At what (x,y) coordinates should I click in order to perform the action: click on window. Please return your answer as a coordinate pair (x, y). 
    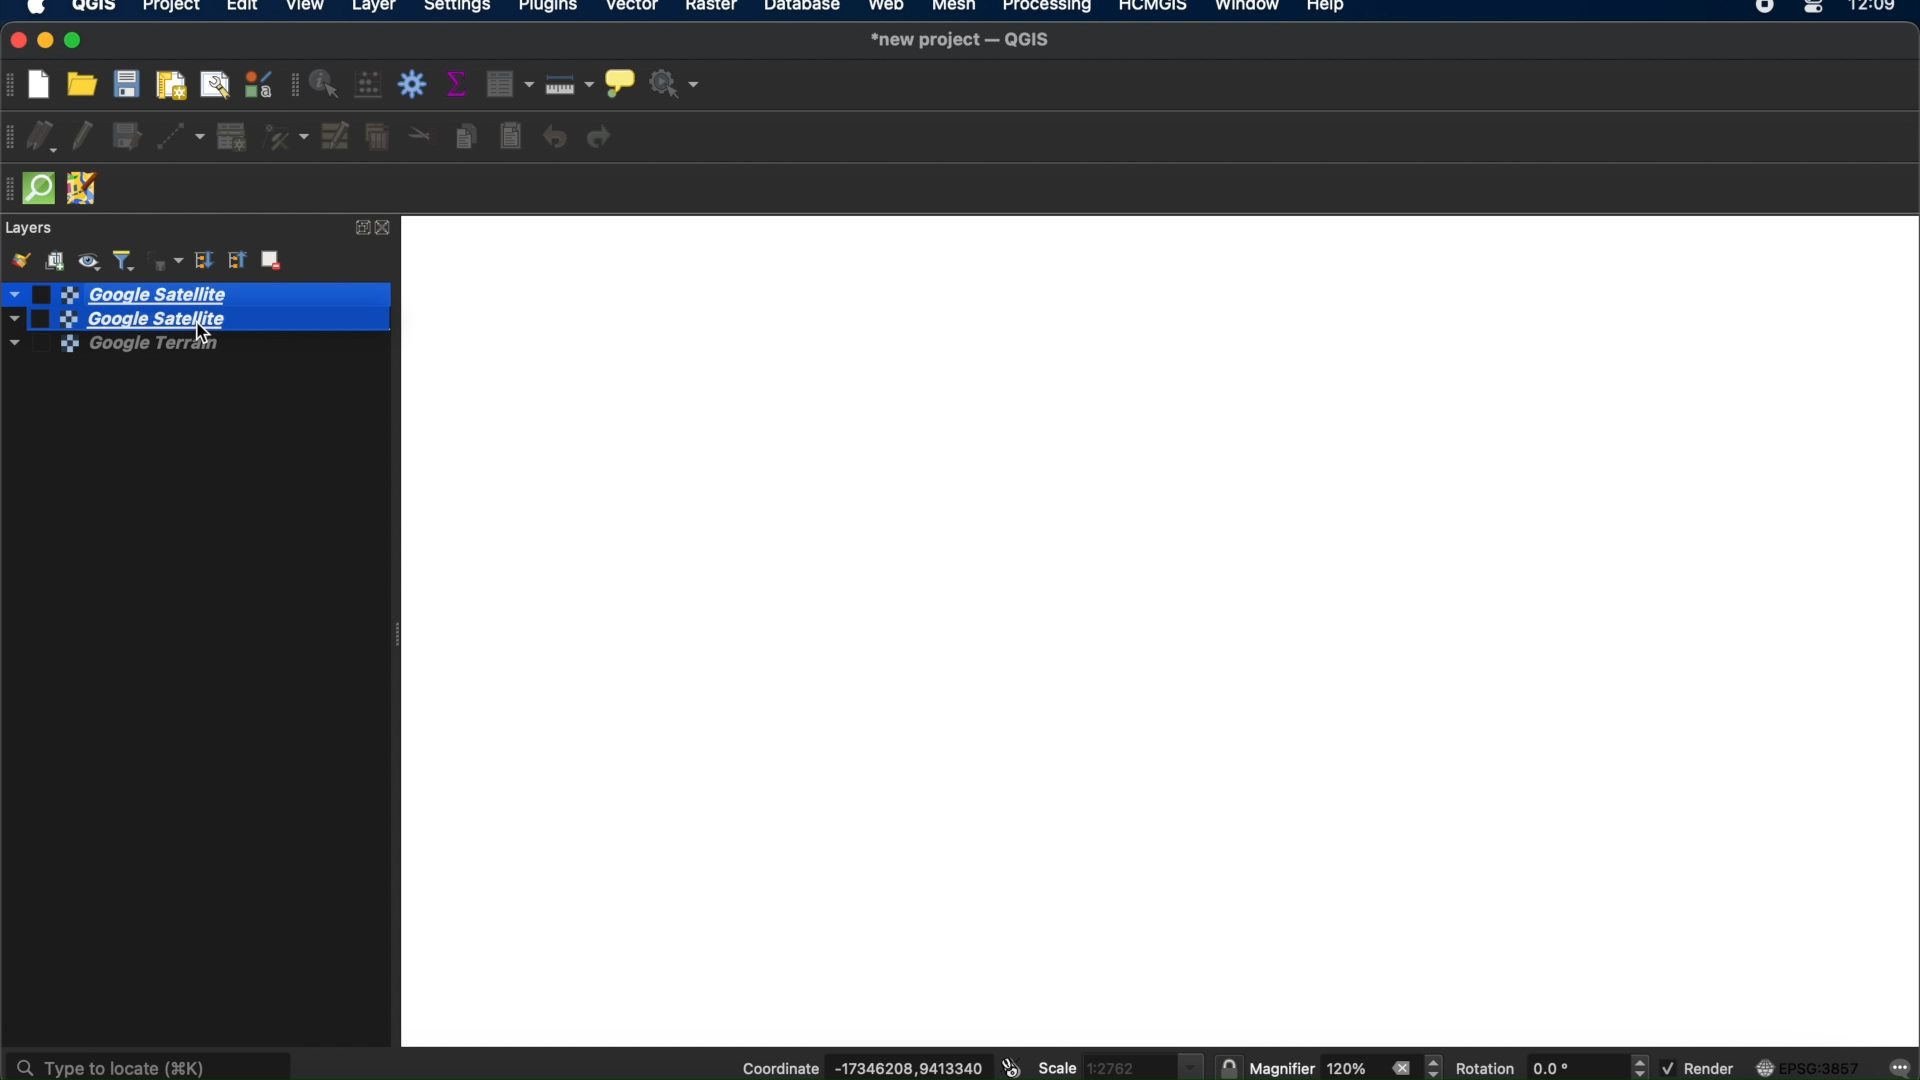
    Looking at the image, I should click on (1246, 8).